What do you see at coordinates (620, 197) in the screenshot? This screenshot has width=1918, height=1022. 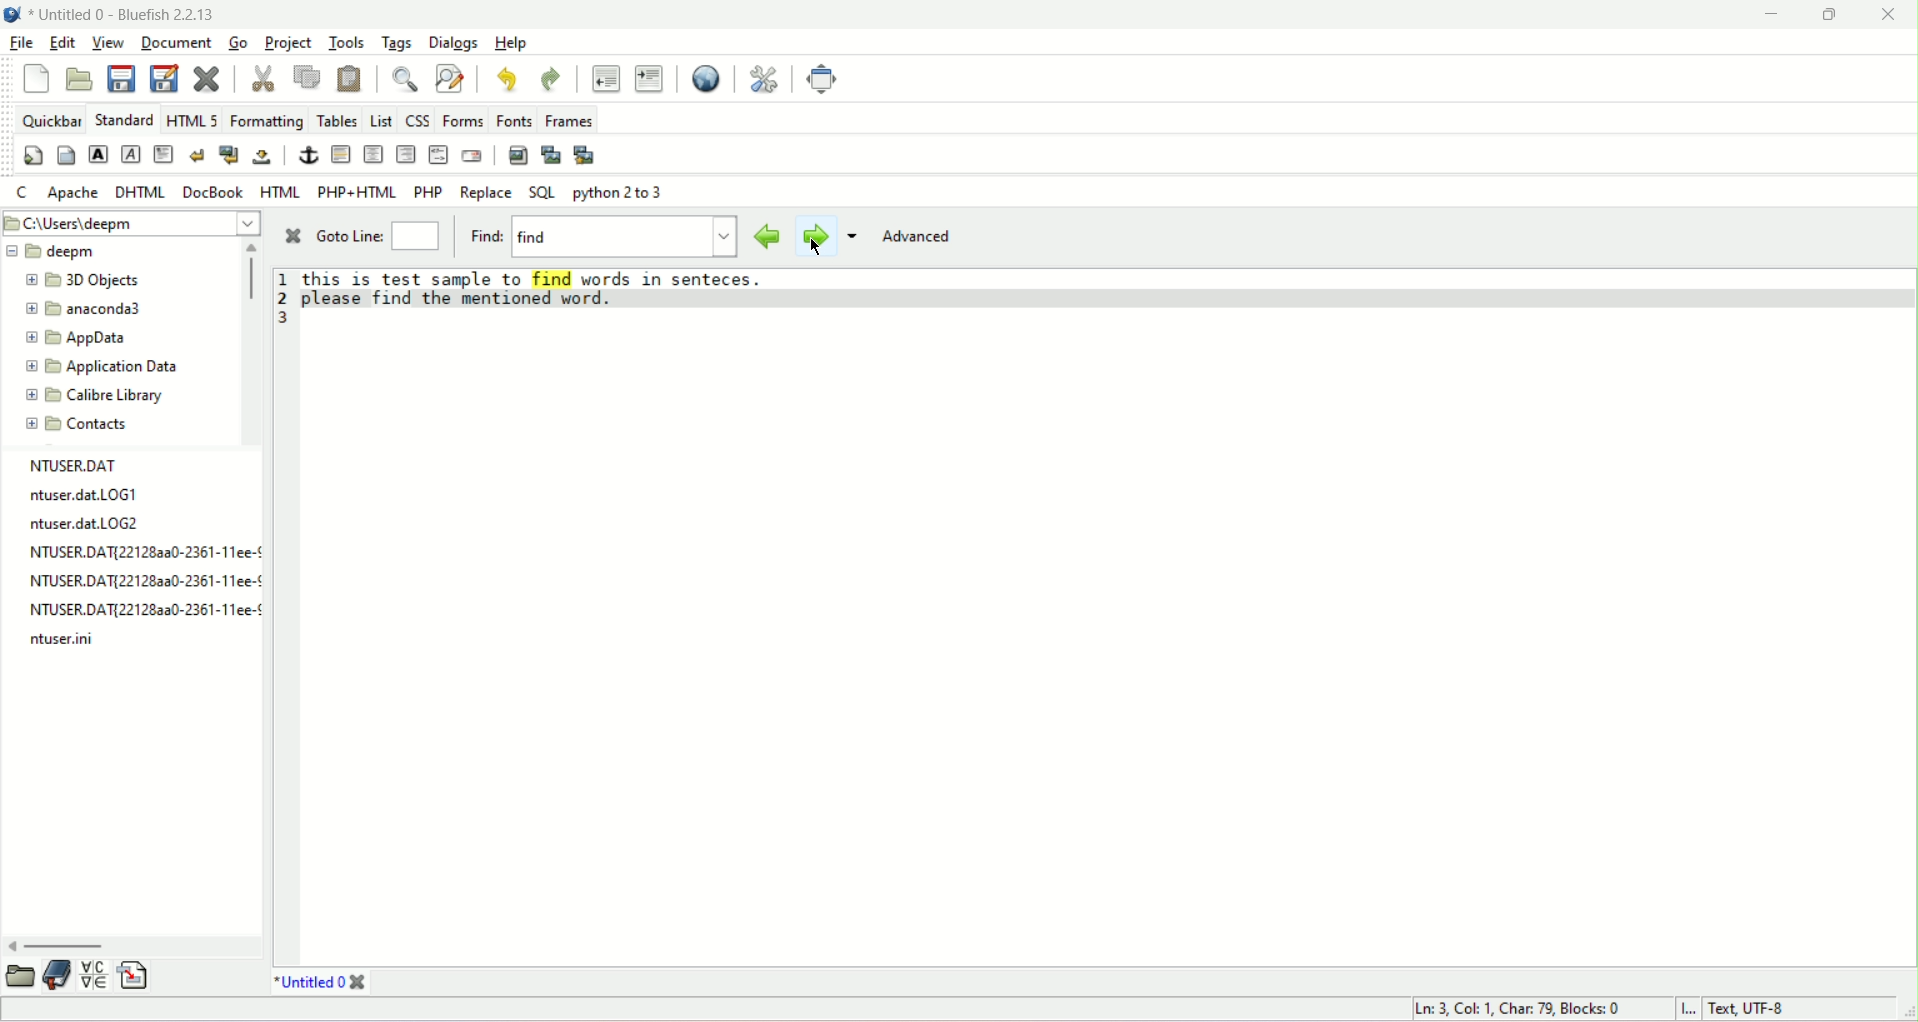 I see `python 2 to 3` at bounding box center [620, 197].